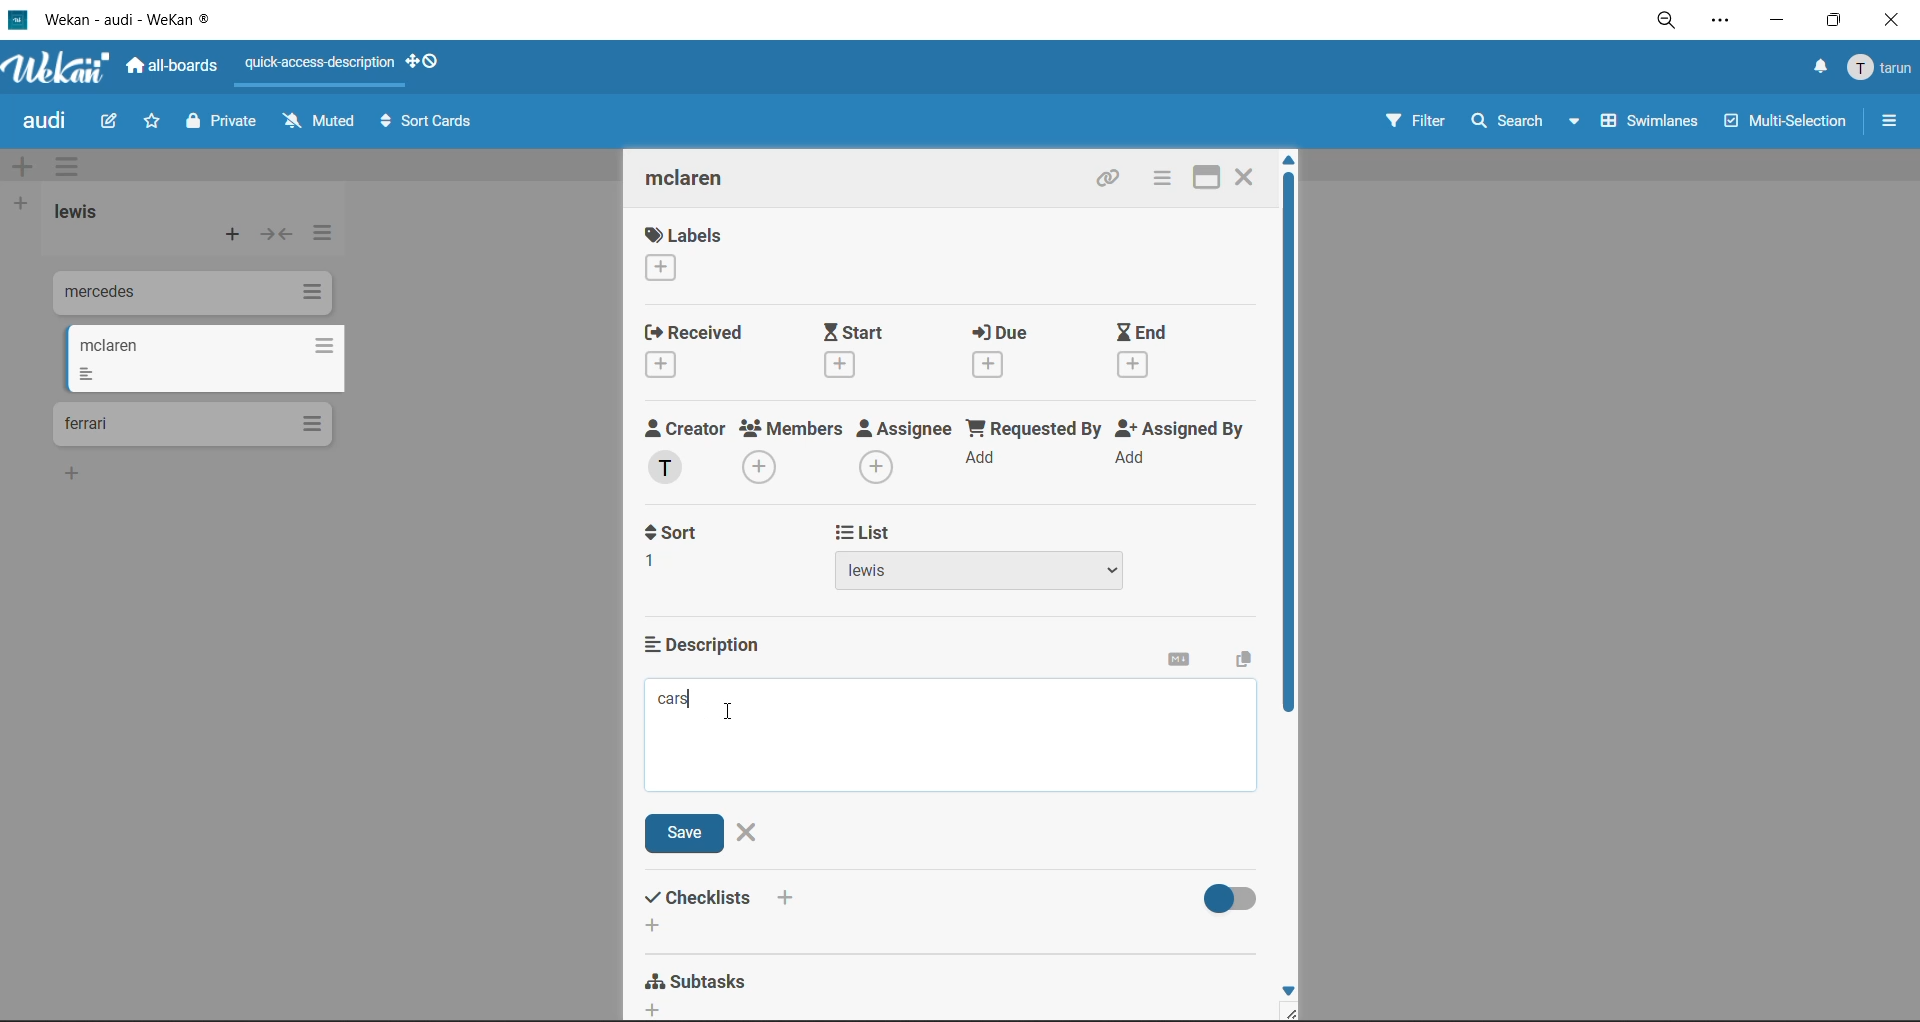 This screenshot has width=1920, height=1022. What do you see at coordinates (905, 451) in the screenshot?
I see `assignee` at bounding box center [905, 451].